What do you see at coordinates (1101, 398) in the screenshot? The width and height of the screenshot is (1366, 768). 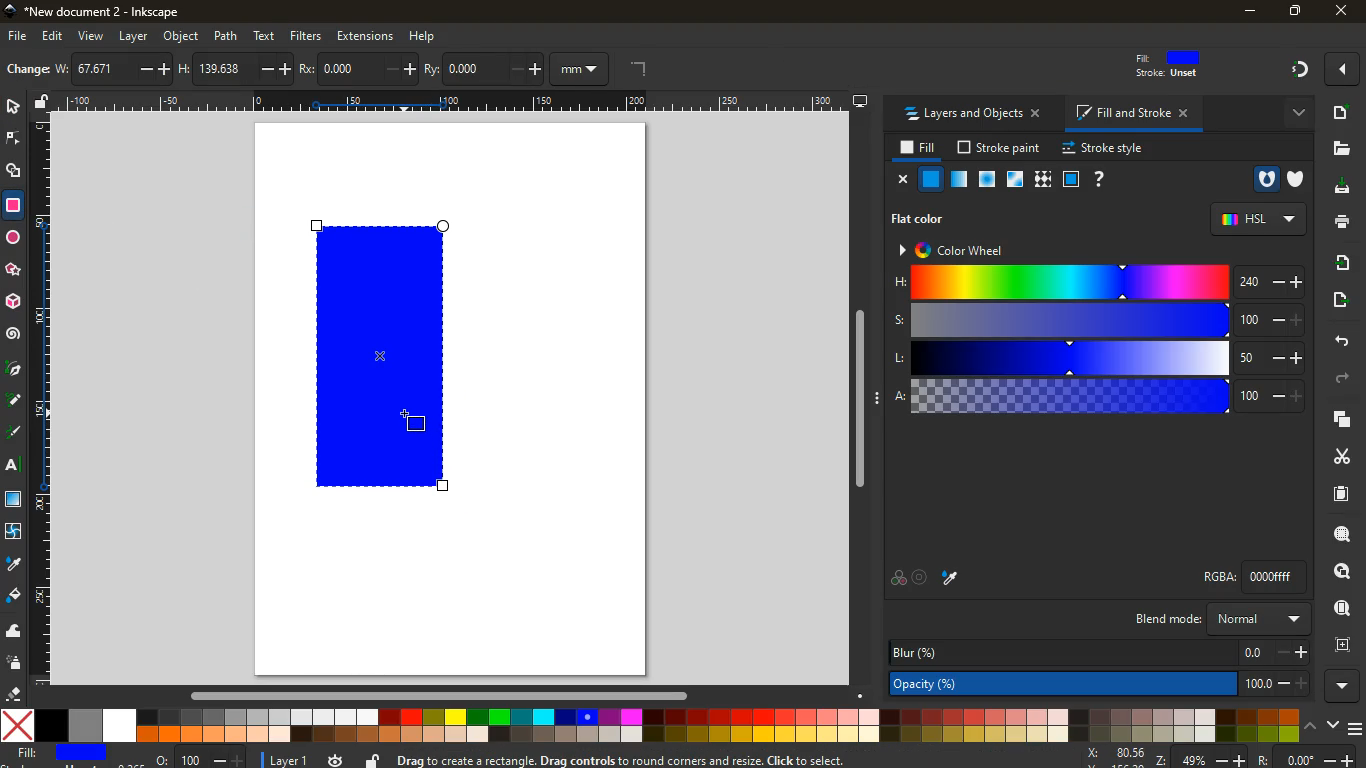 I see `a` at bounding box center [1101, 398].